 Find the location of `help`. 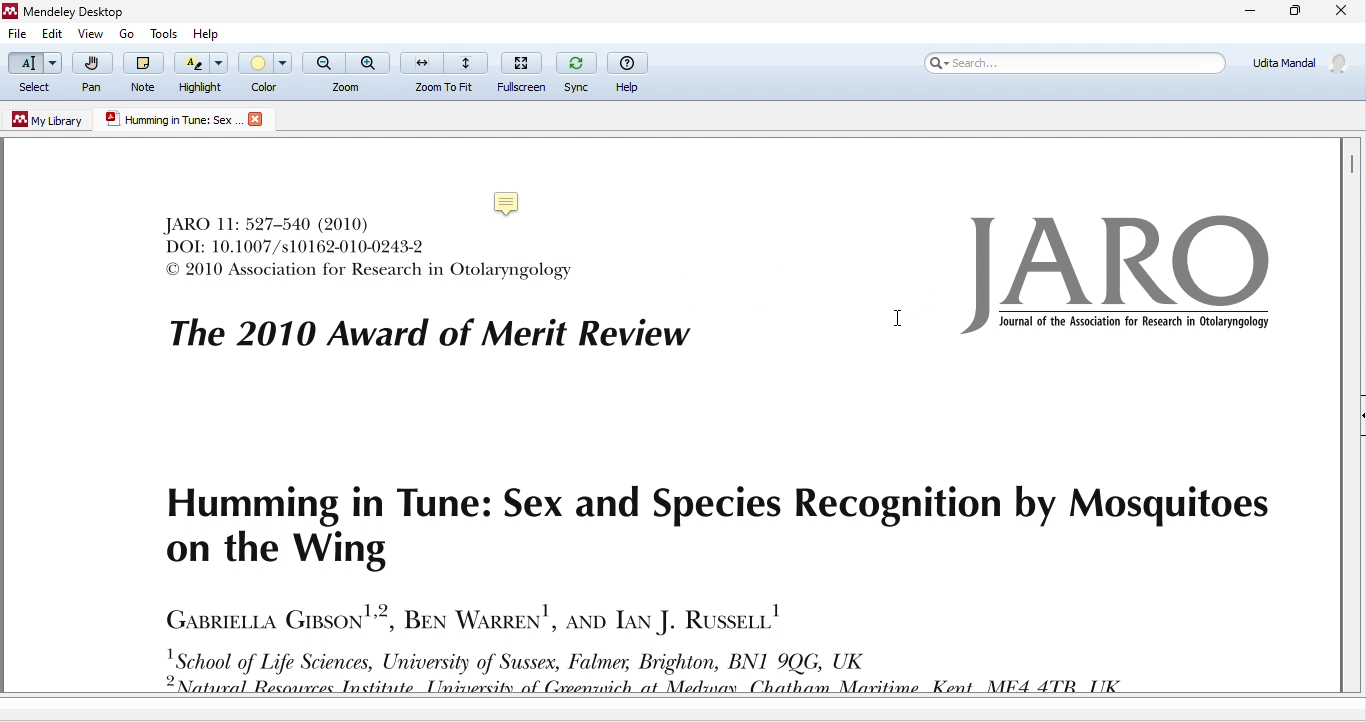

help is located at coordinates (205, 32).